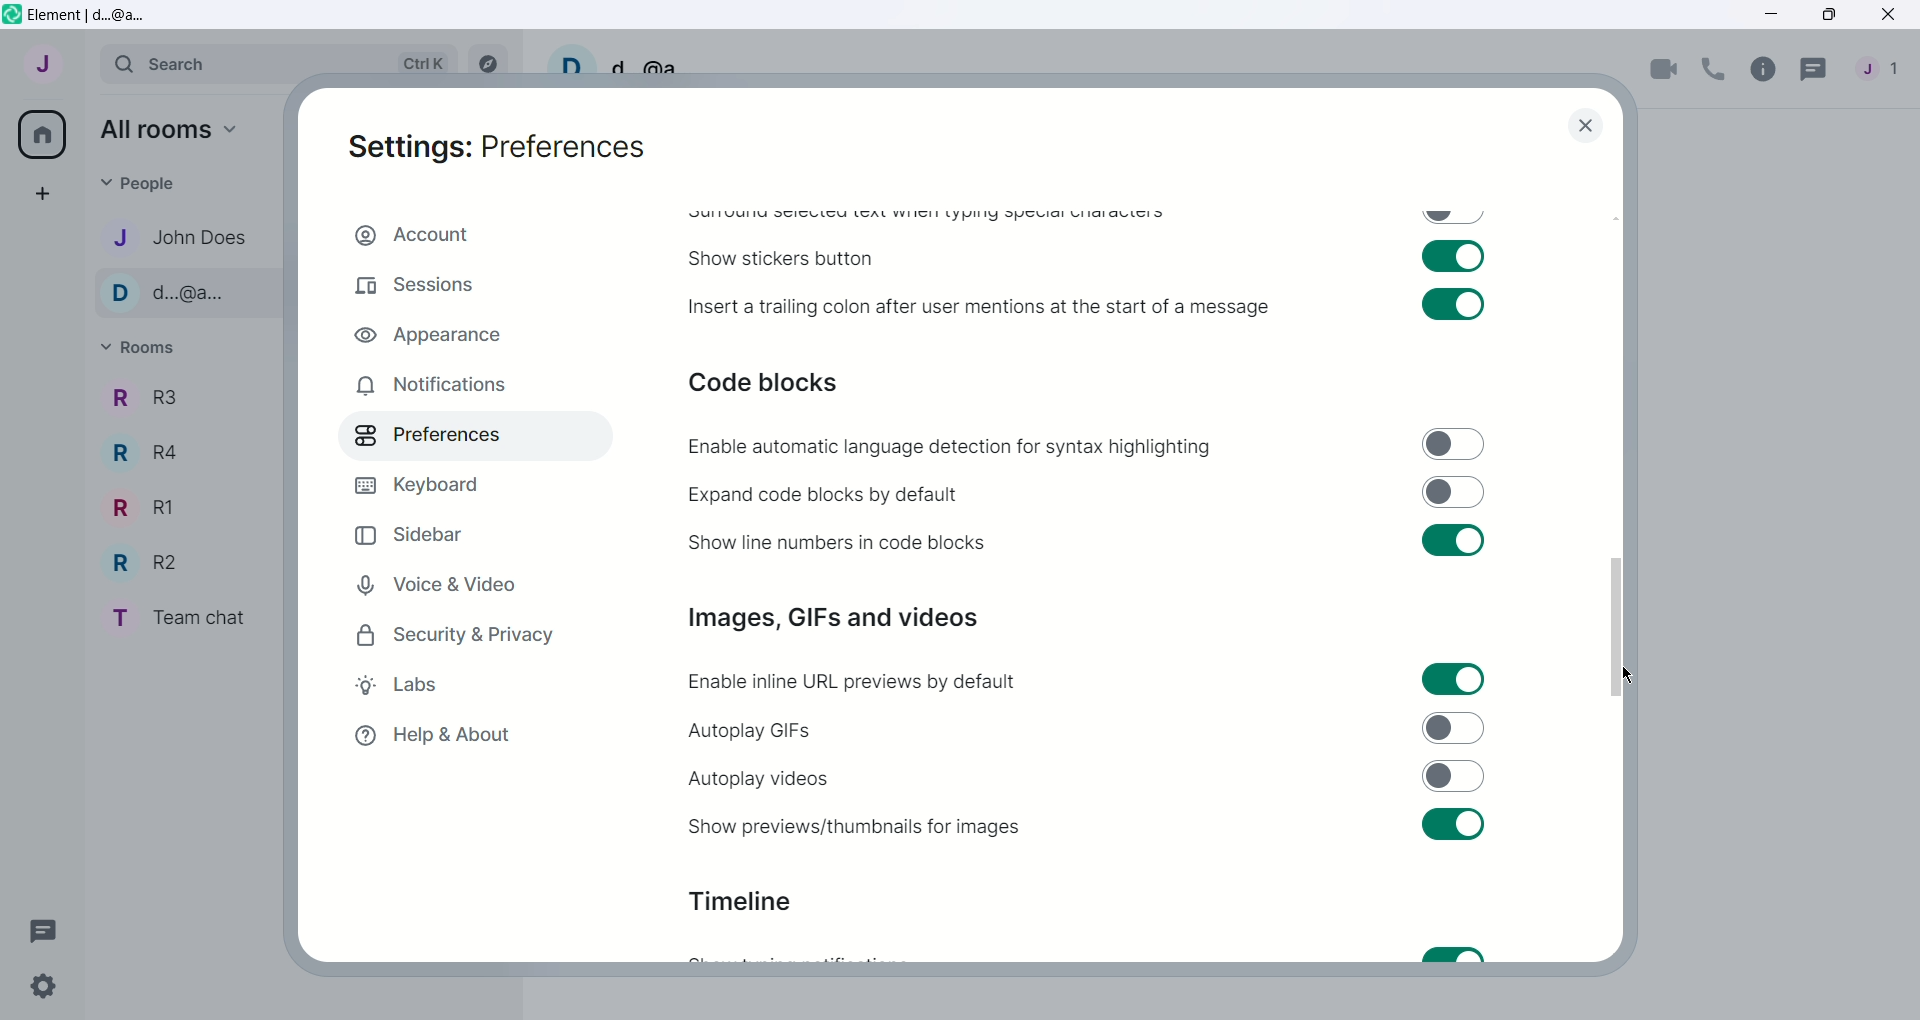  I want to click on Explore rooms, so click(487, 60).